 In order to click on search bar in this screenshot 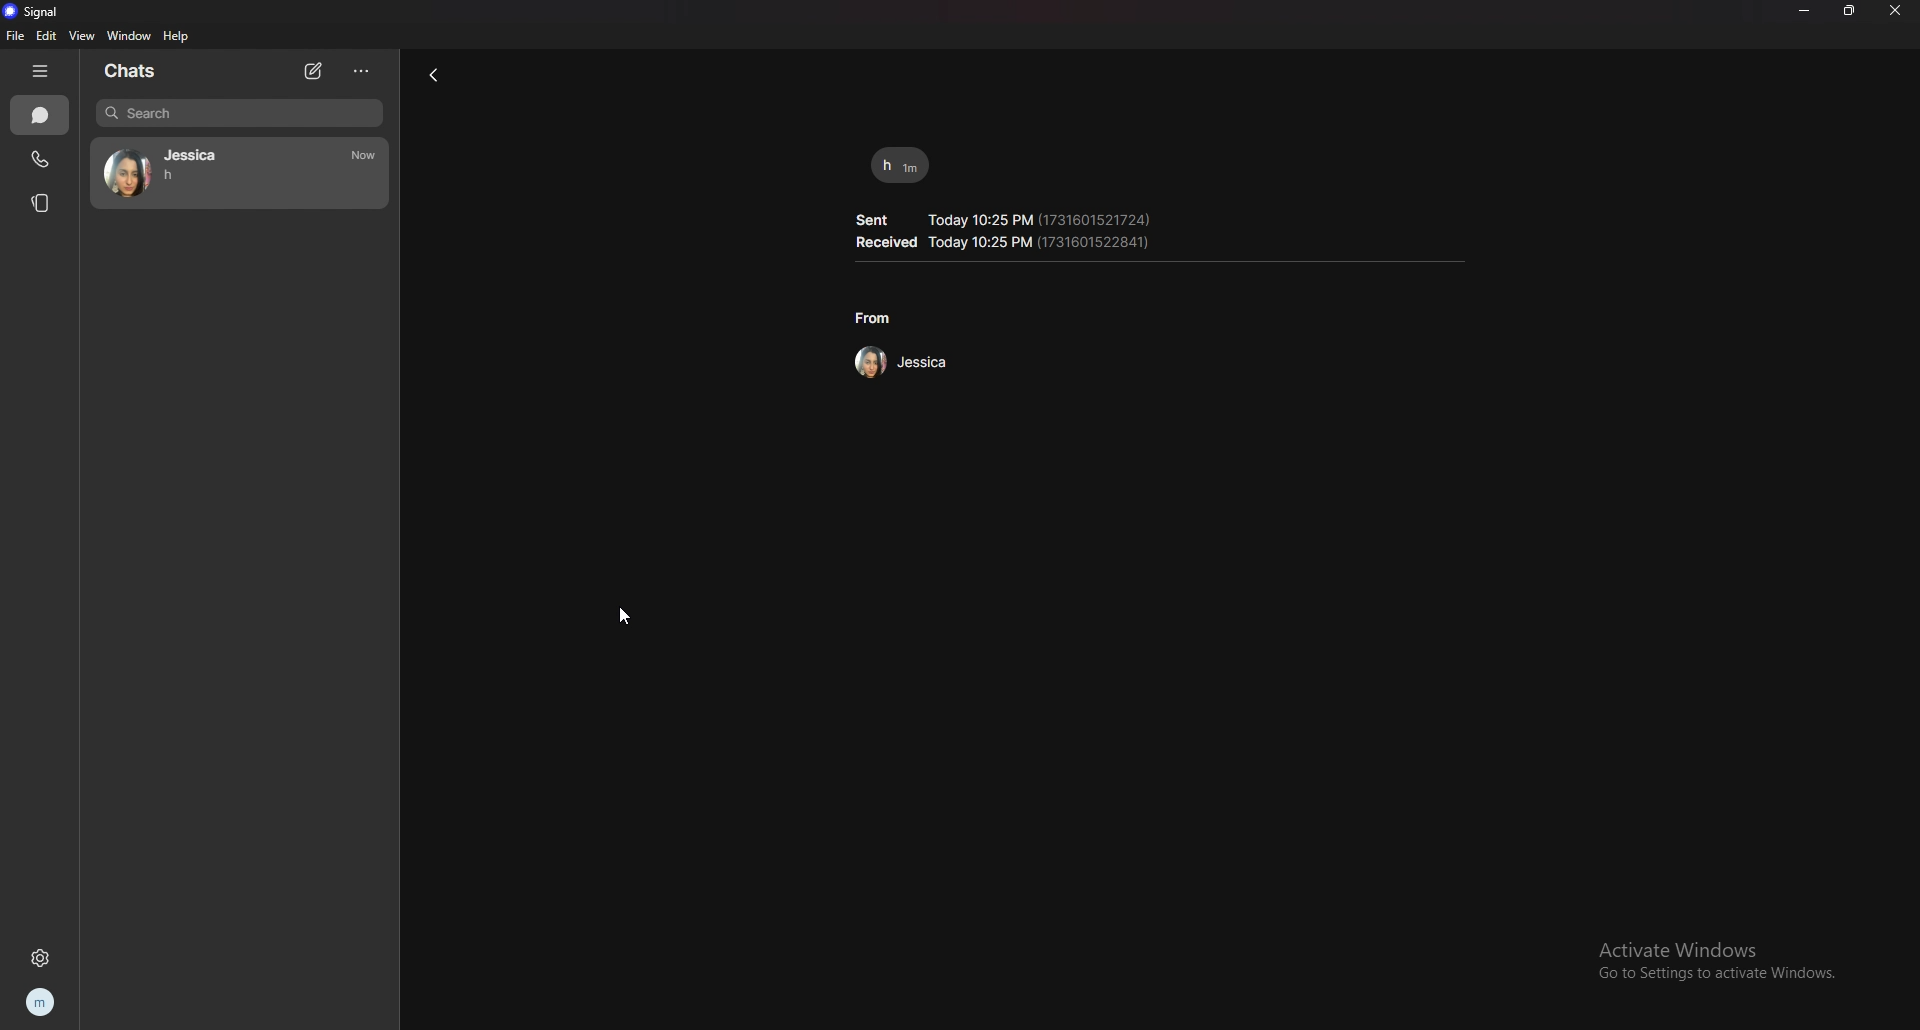, I will do `click(239, 114)`.